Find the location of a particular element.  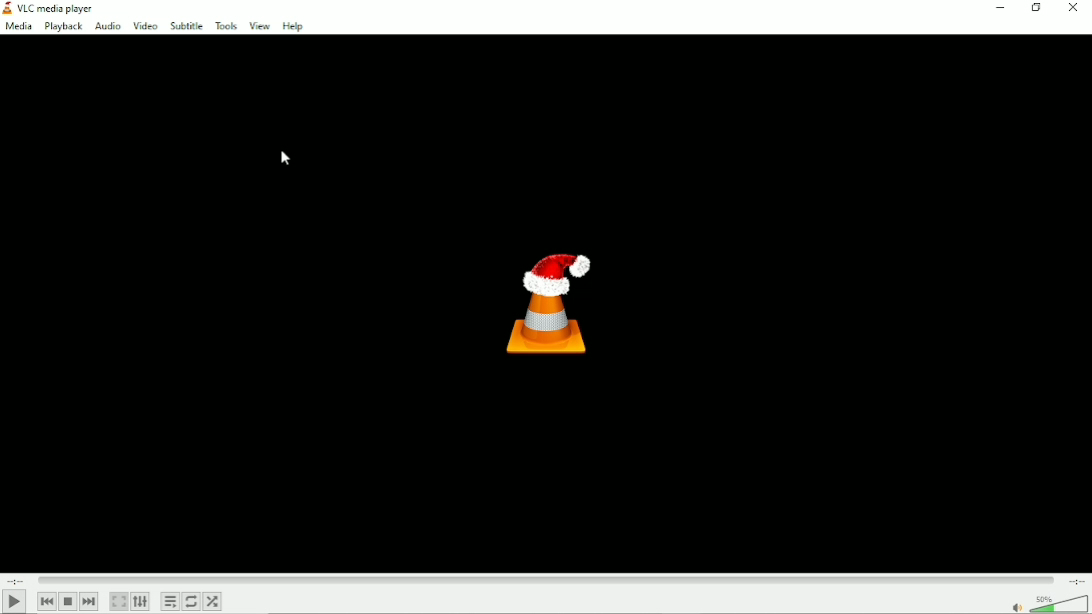

Toggle video in fullscreen is located at coordinates (120, 602).